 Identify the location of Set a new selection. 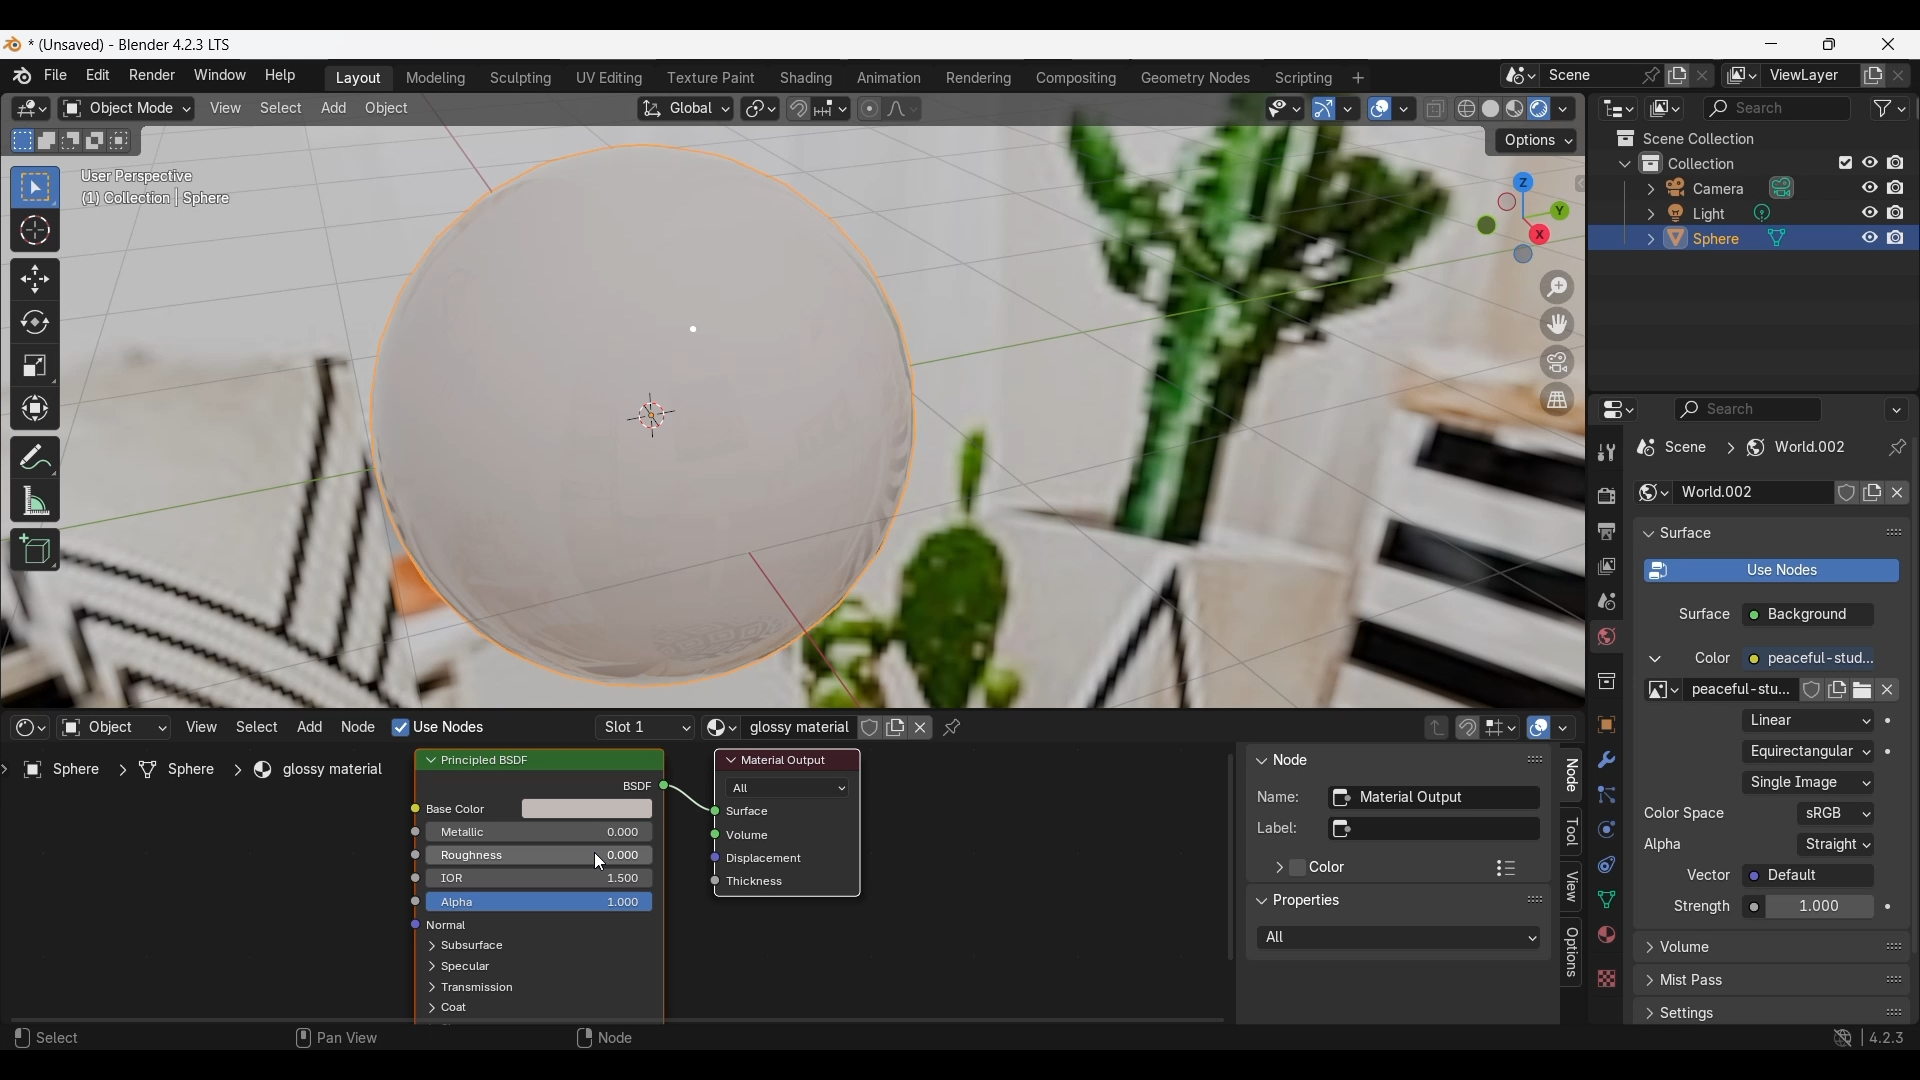
(23, 141).